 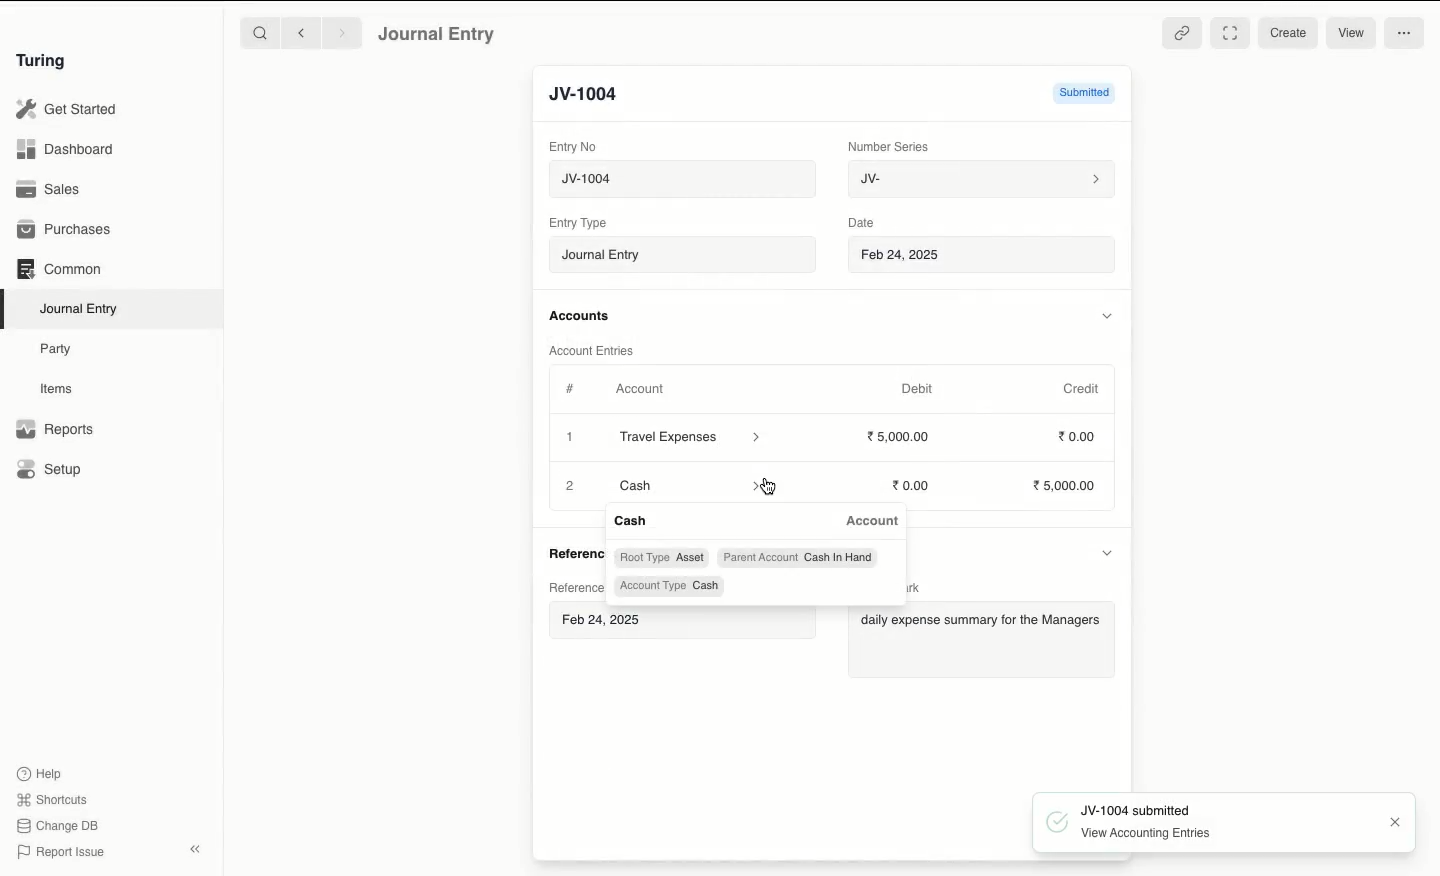 I want to click on Date, so click(x=864, y=222).